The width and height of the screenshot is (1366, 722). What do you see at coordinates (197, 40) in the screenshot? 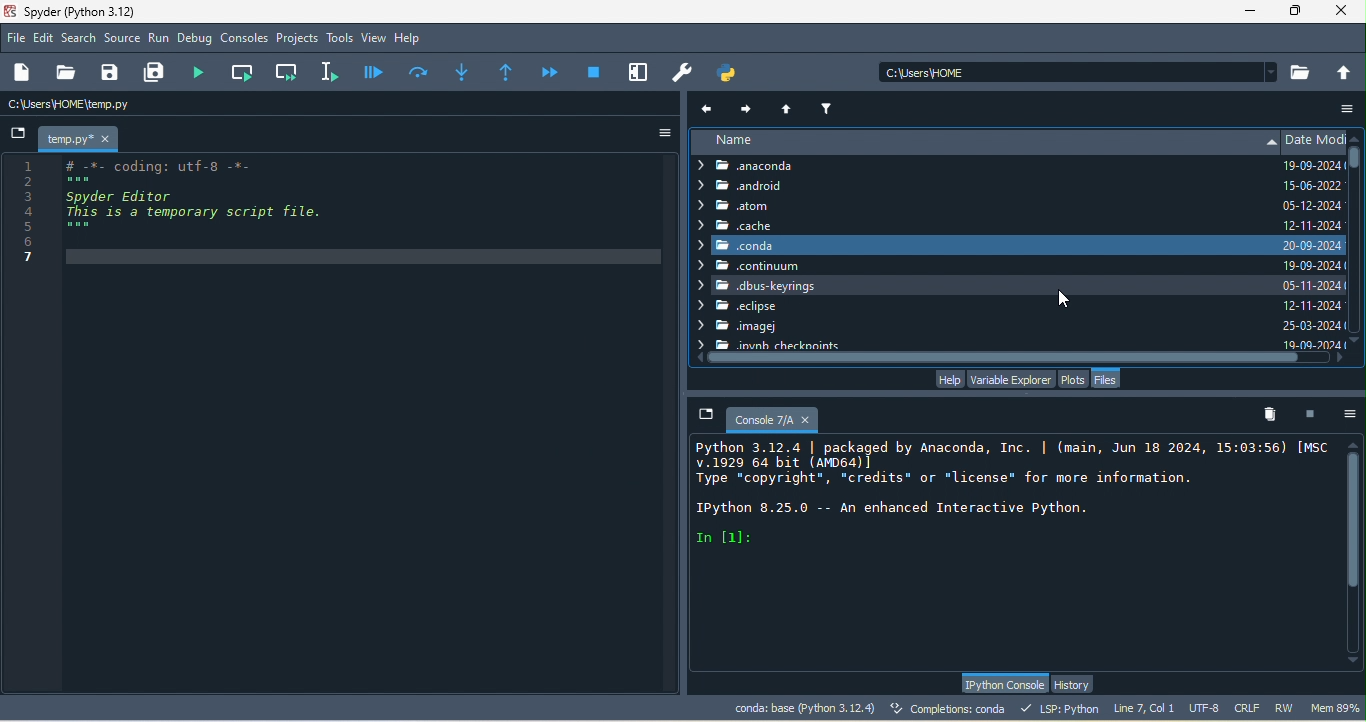
I see `debug` at bounding box center [197, 40].